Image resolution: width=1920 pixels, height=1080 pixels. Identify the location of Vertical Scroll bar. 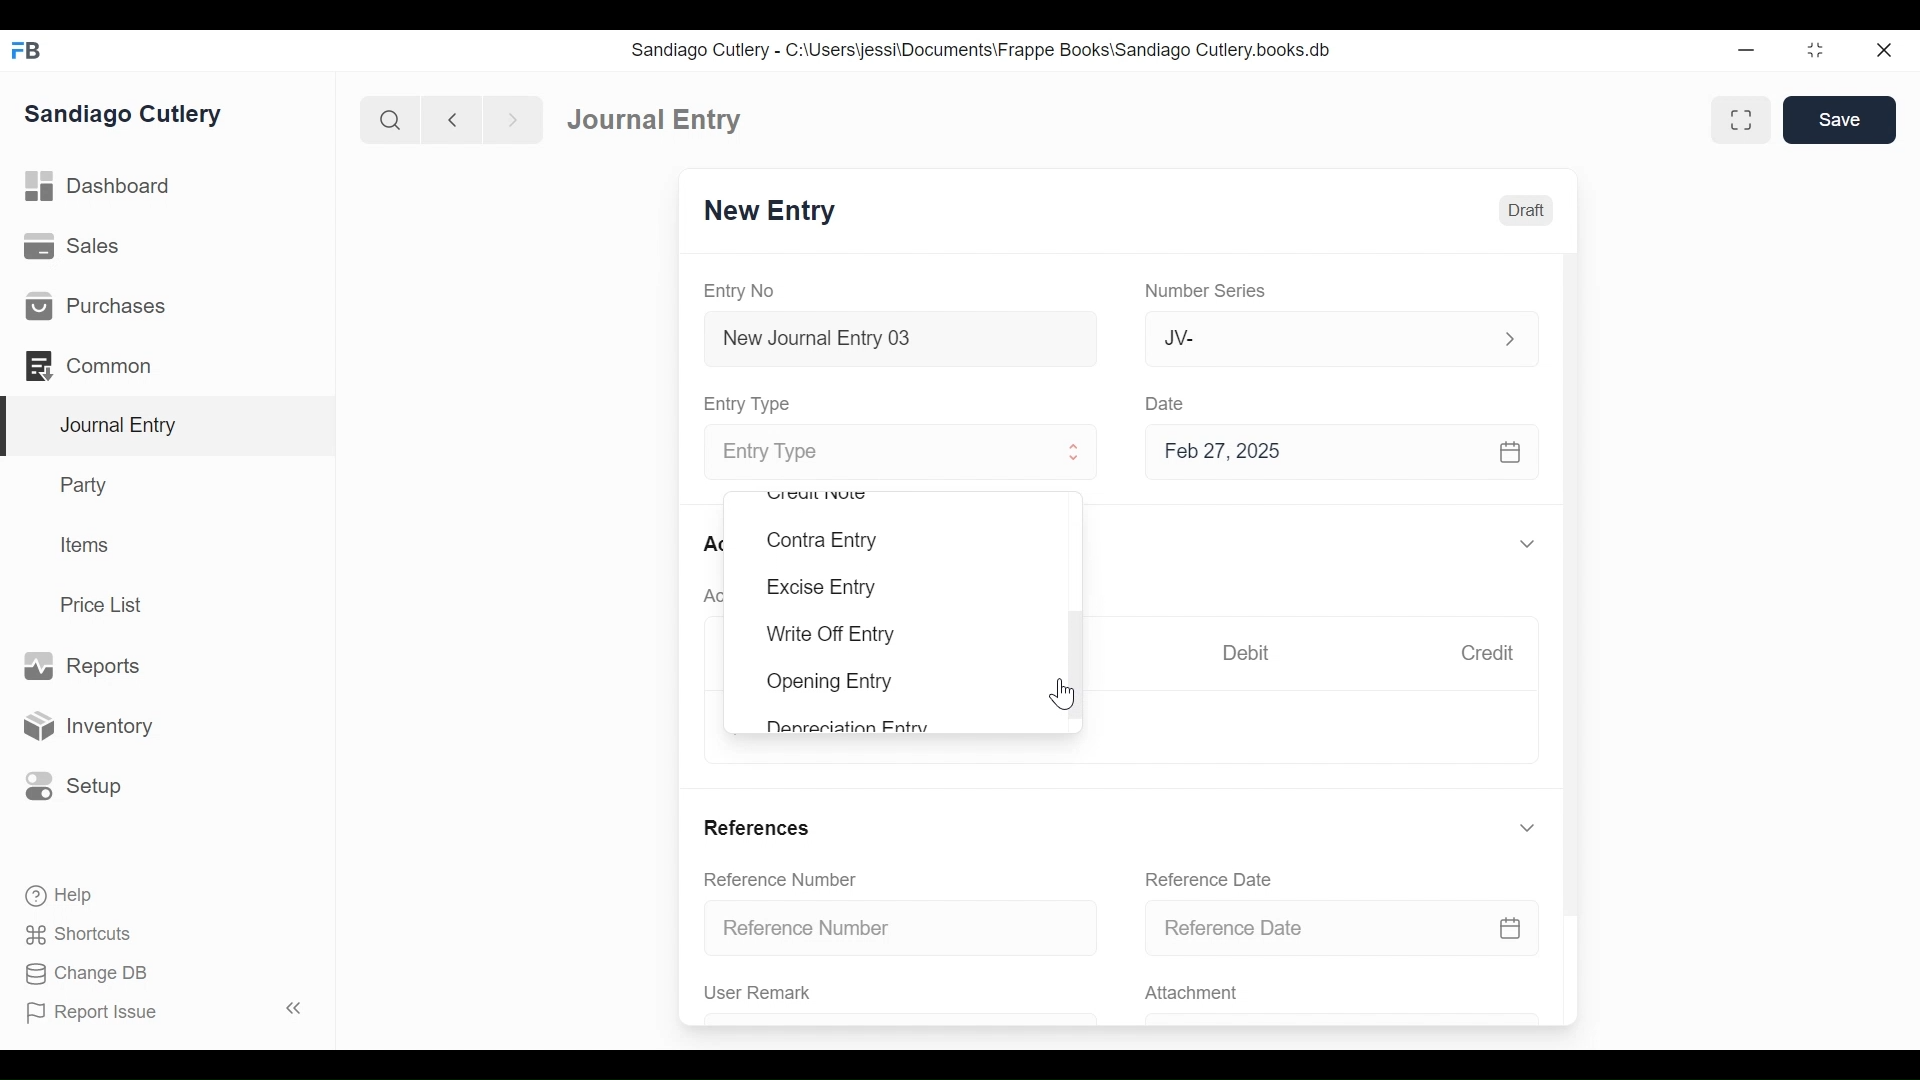
(1078, 652).